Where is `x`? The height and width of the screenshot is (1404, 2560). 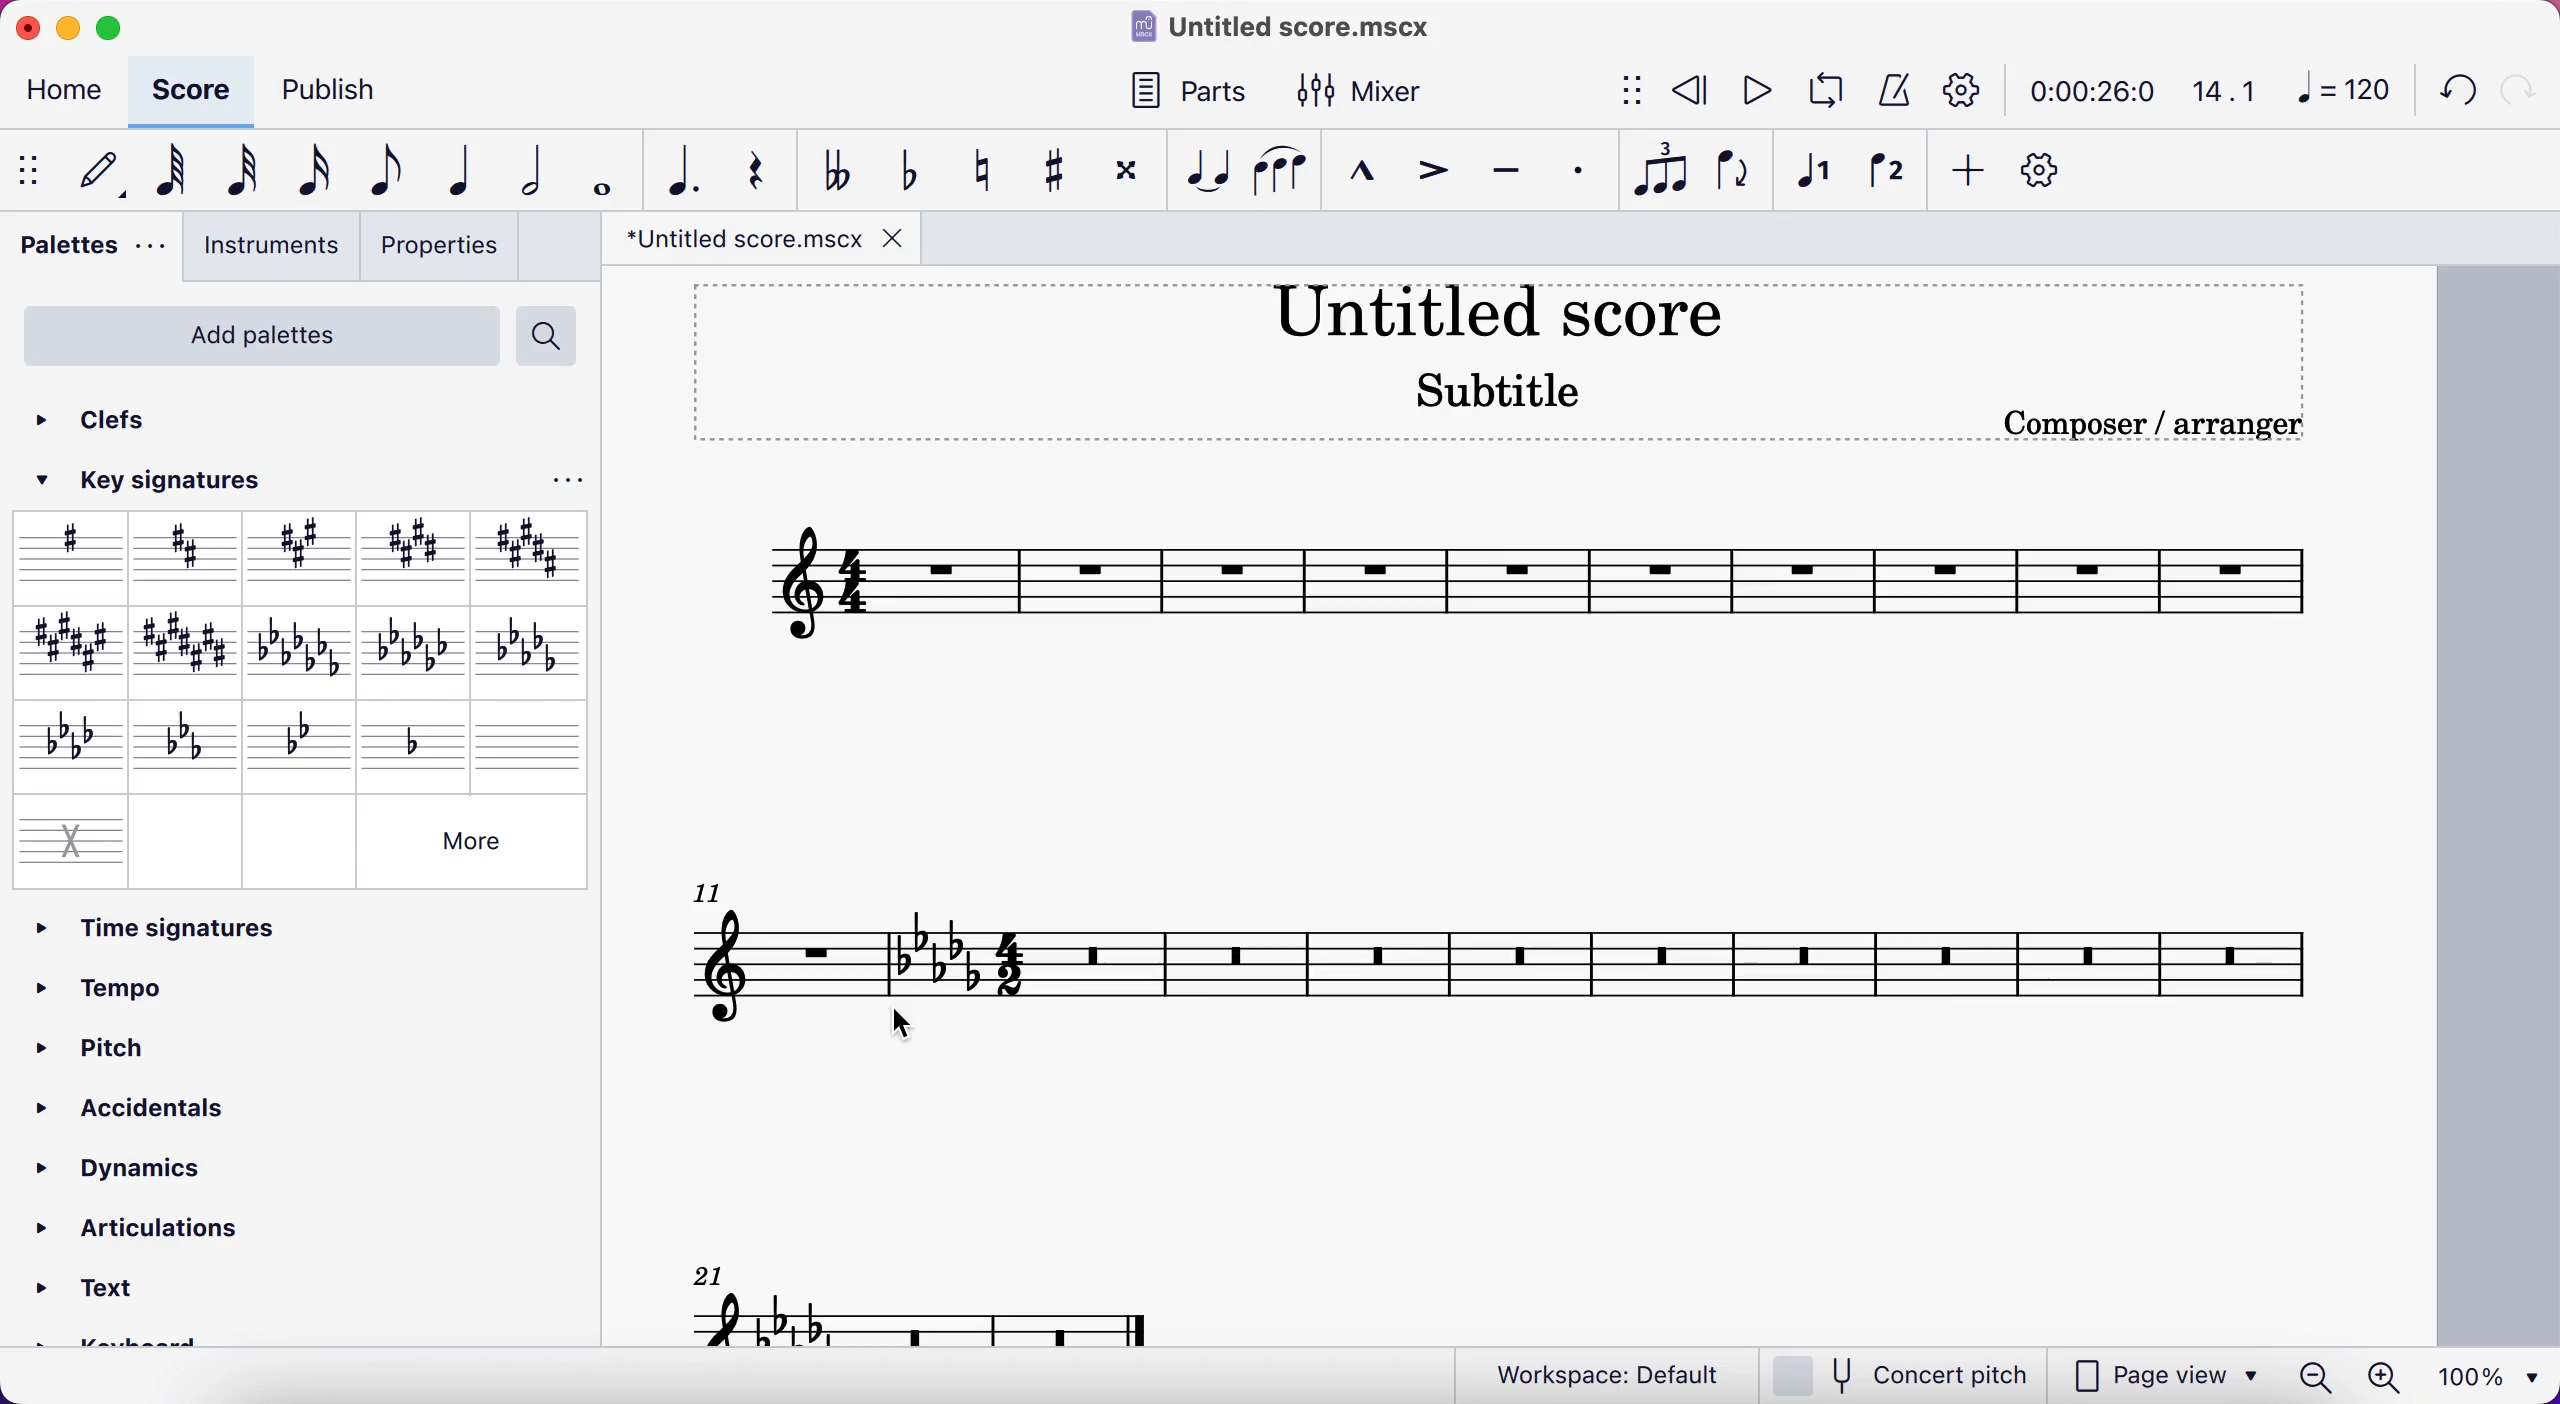 x is located at coordinates (68, 835).